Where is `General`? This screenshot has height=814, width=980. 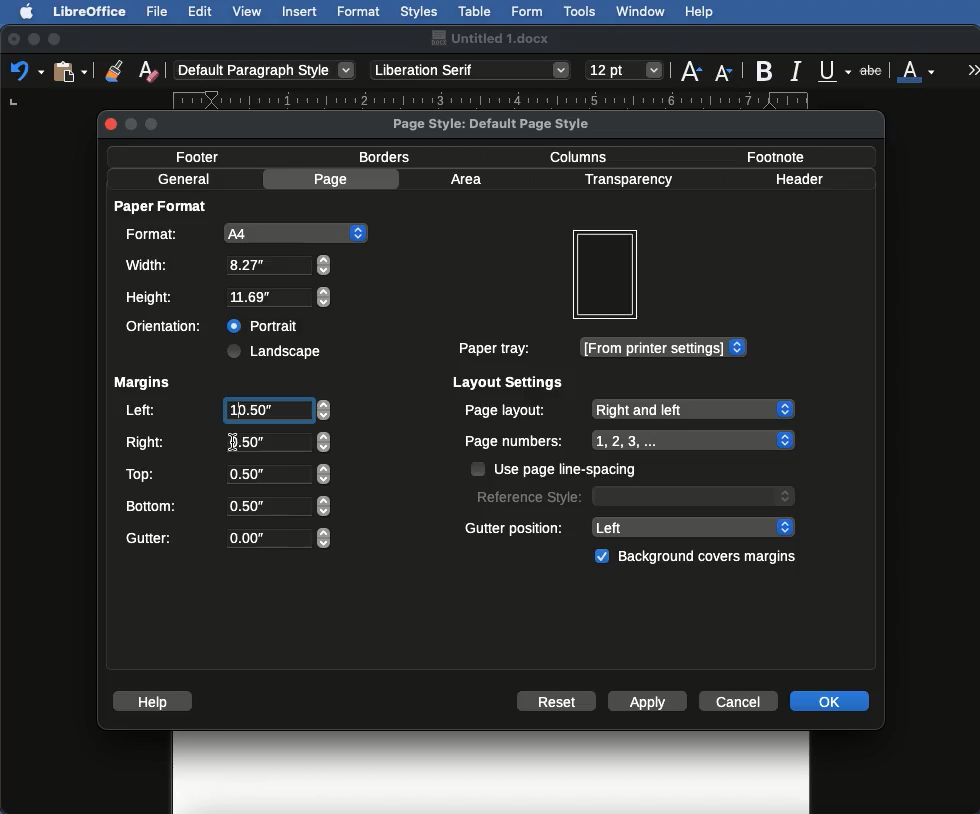 General is located at coordinates (184, 179).